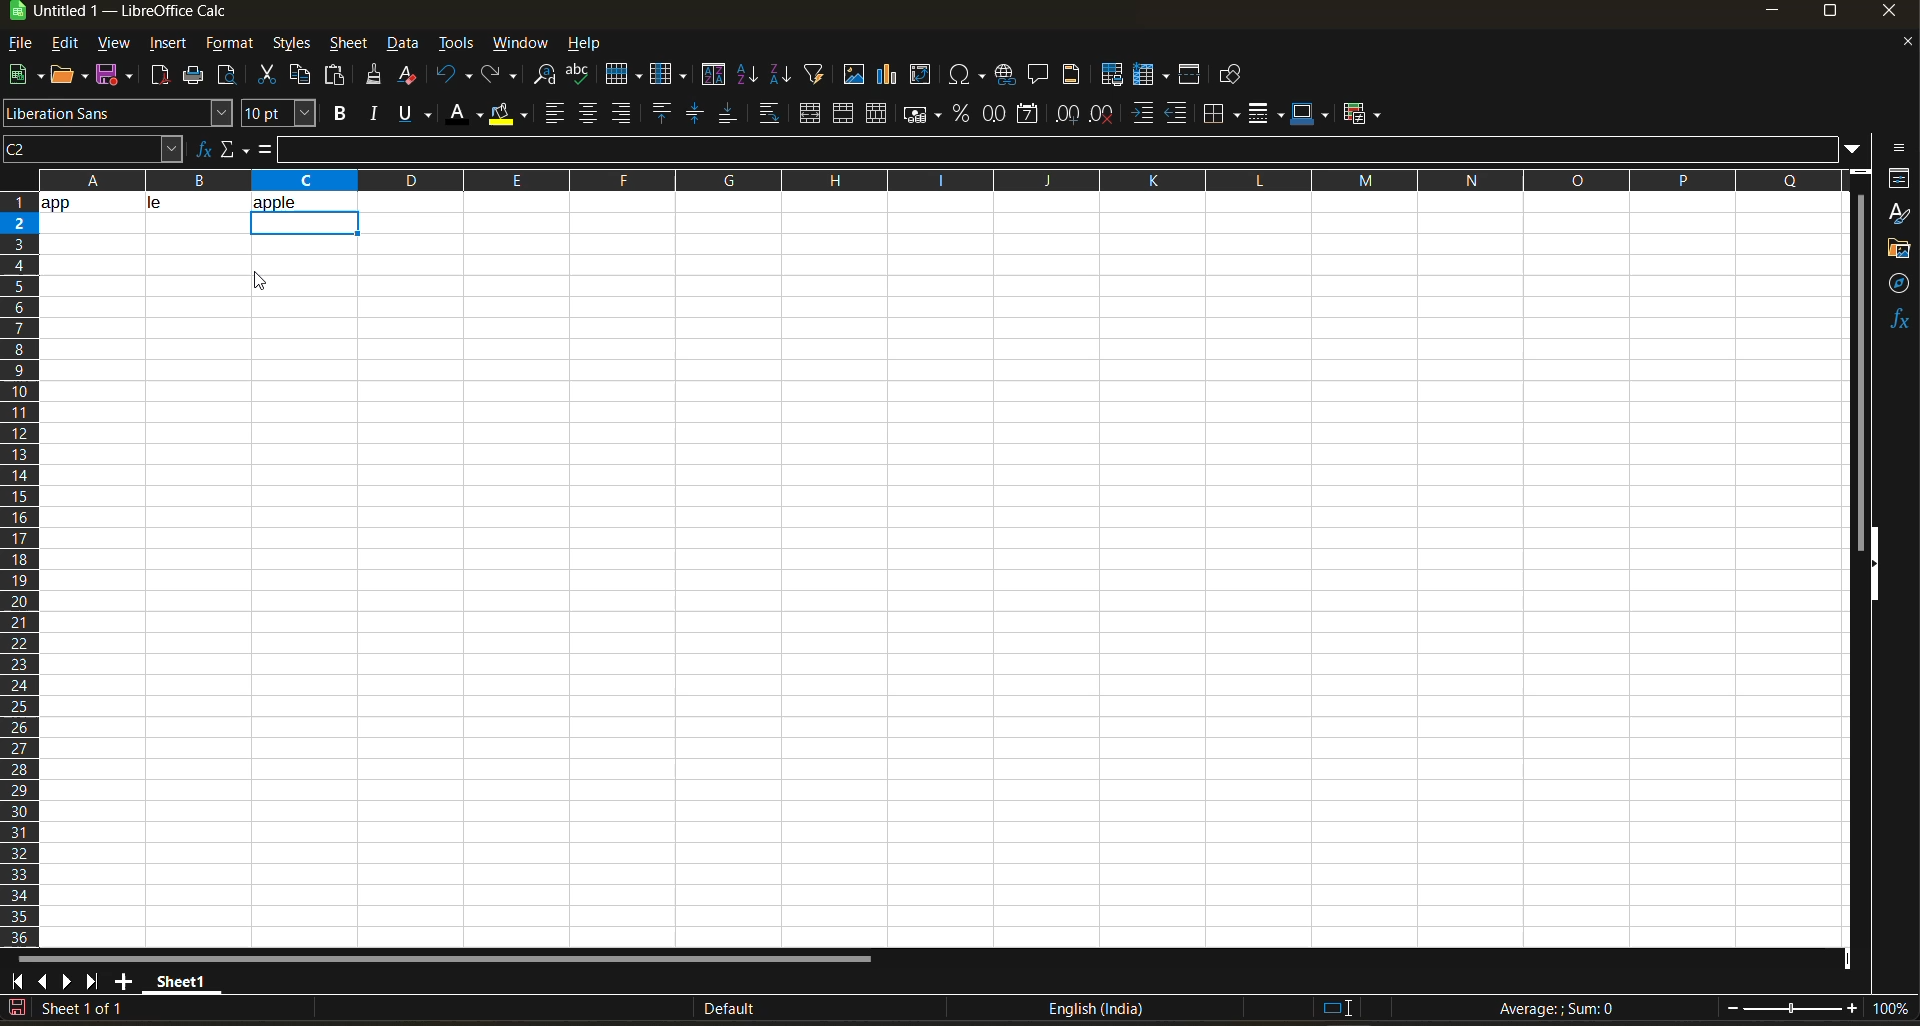  What do you see at coordinates (1111, 75) in the screenshot?
I see `define print area` at bounding box center [1111, 75].